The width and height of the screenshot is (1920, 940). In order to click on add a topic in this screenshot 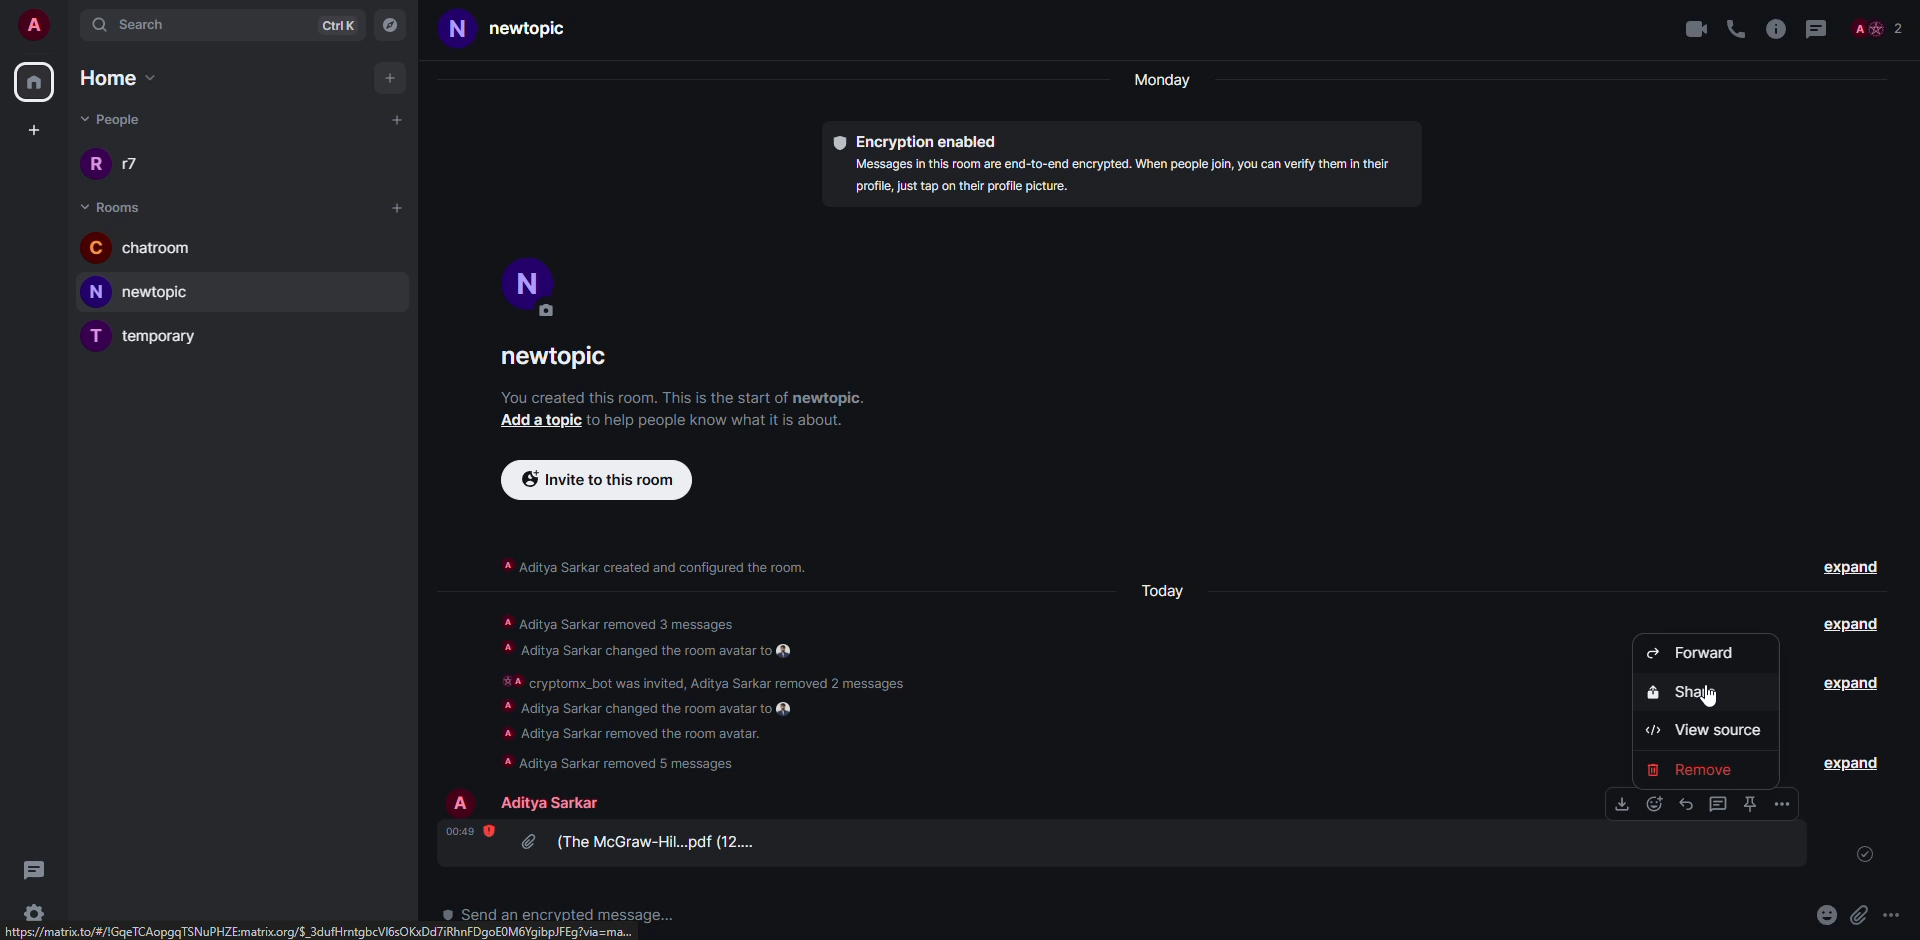, I will do `click(533, 422)`.